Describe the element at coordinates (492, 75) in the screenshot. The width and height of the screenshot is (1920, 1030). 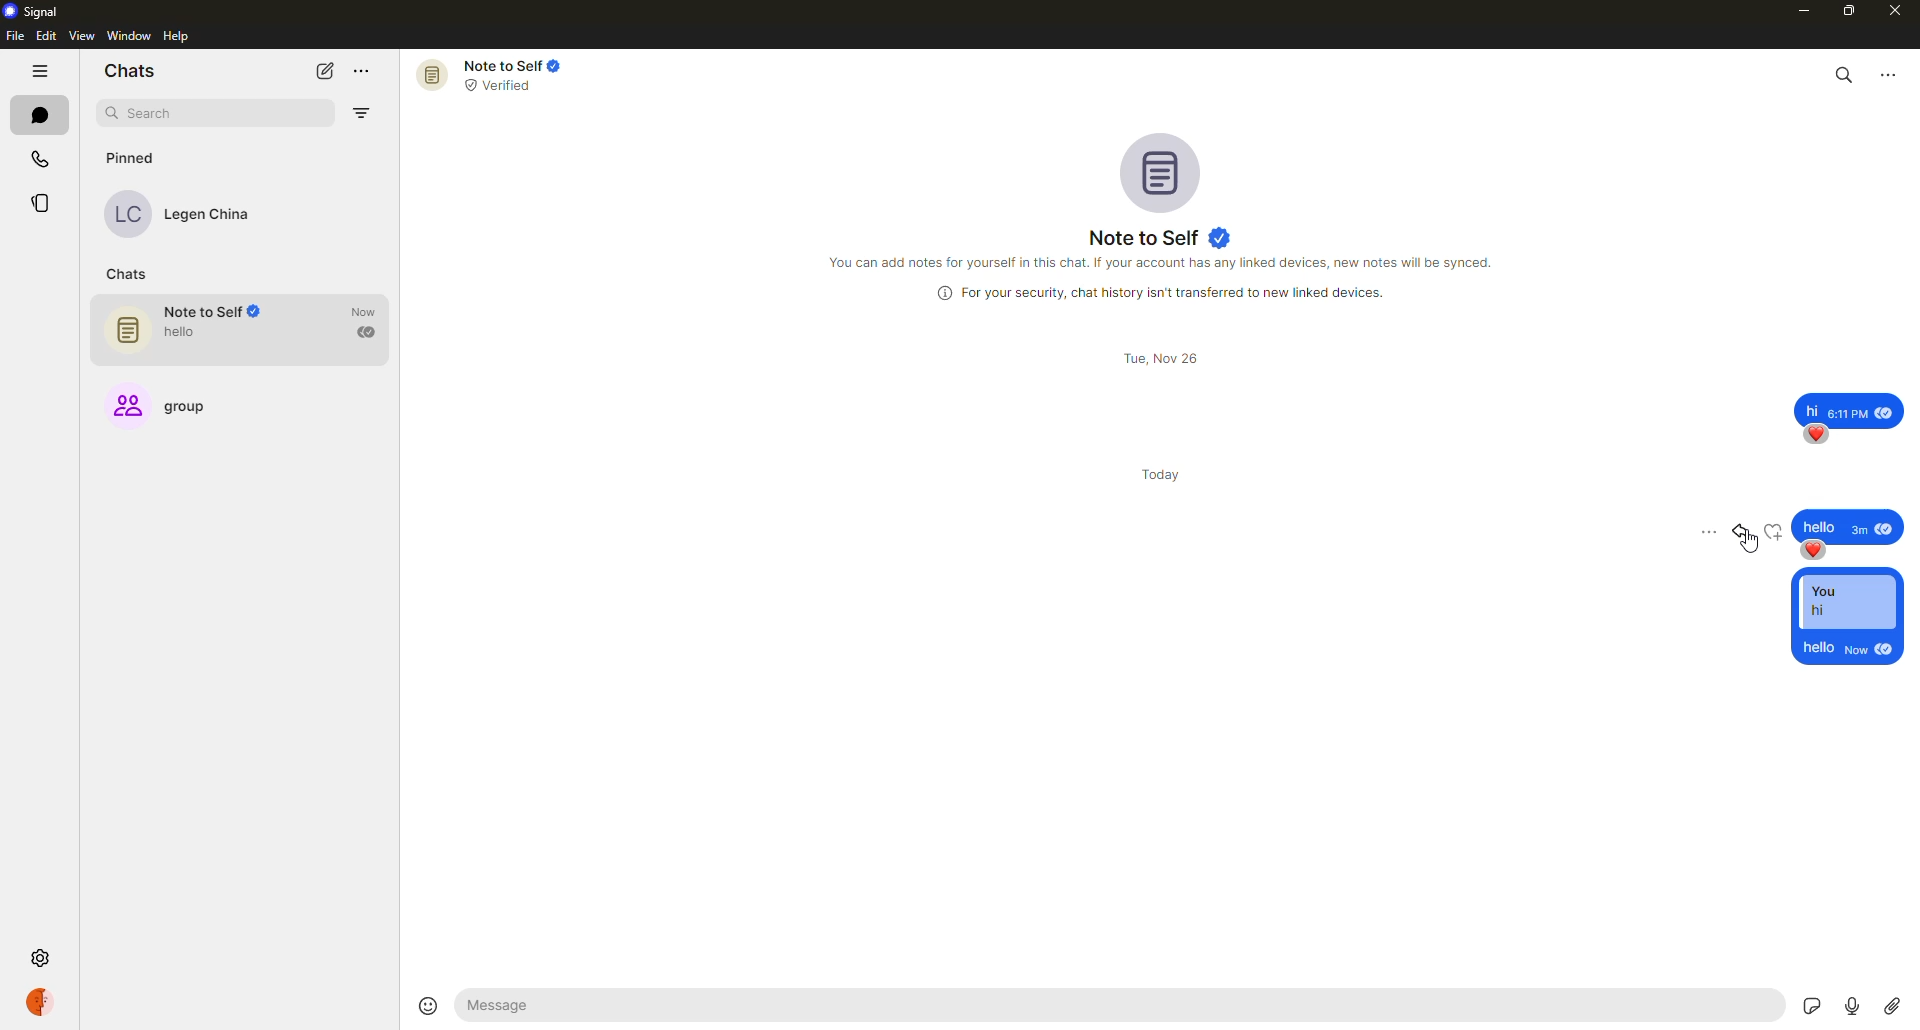
I see `note to self` at that location.